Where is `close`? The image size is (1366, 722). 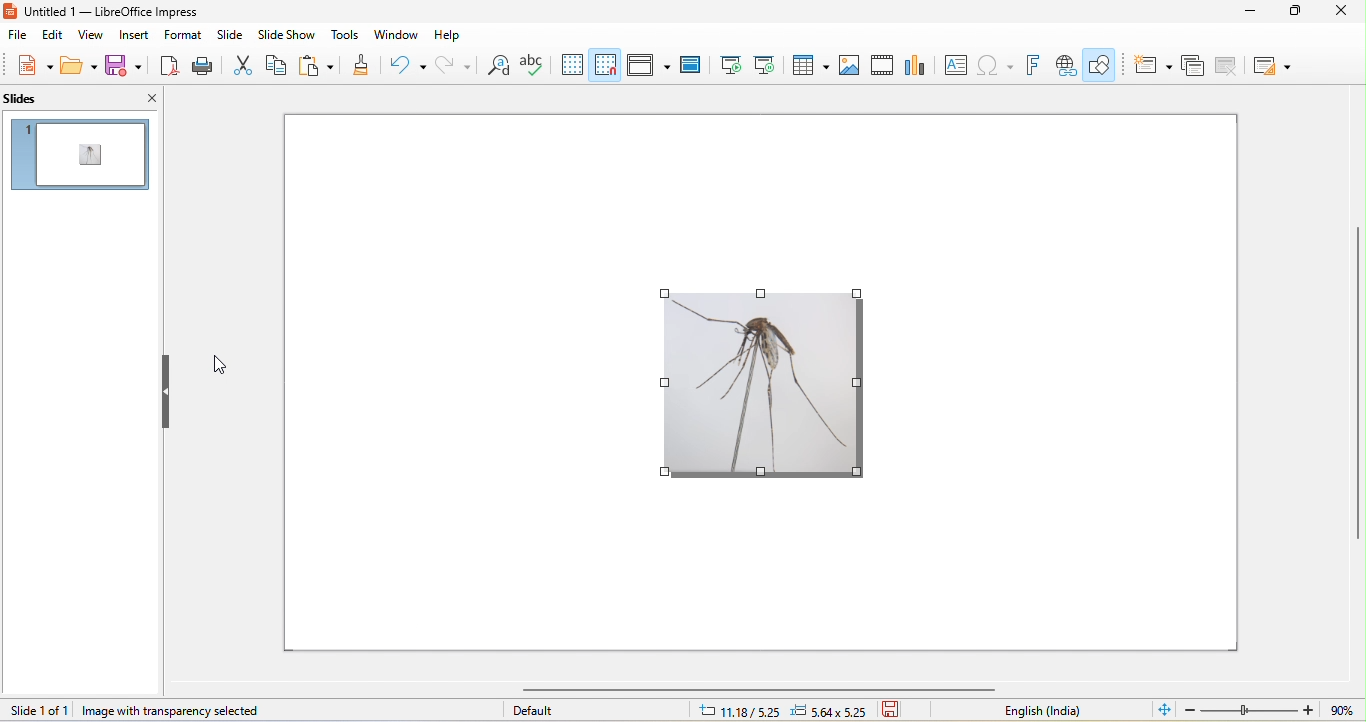
close is located at coordinates (1346, 12).